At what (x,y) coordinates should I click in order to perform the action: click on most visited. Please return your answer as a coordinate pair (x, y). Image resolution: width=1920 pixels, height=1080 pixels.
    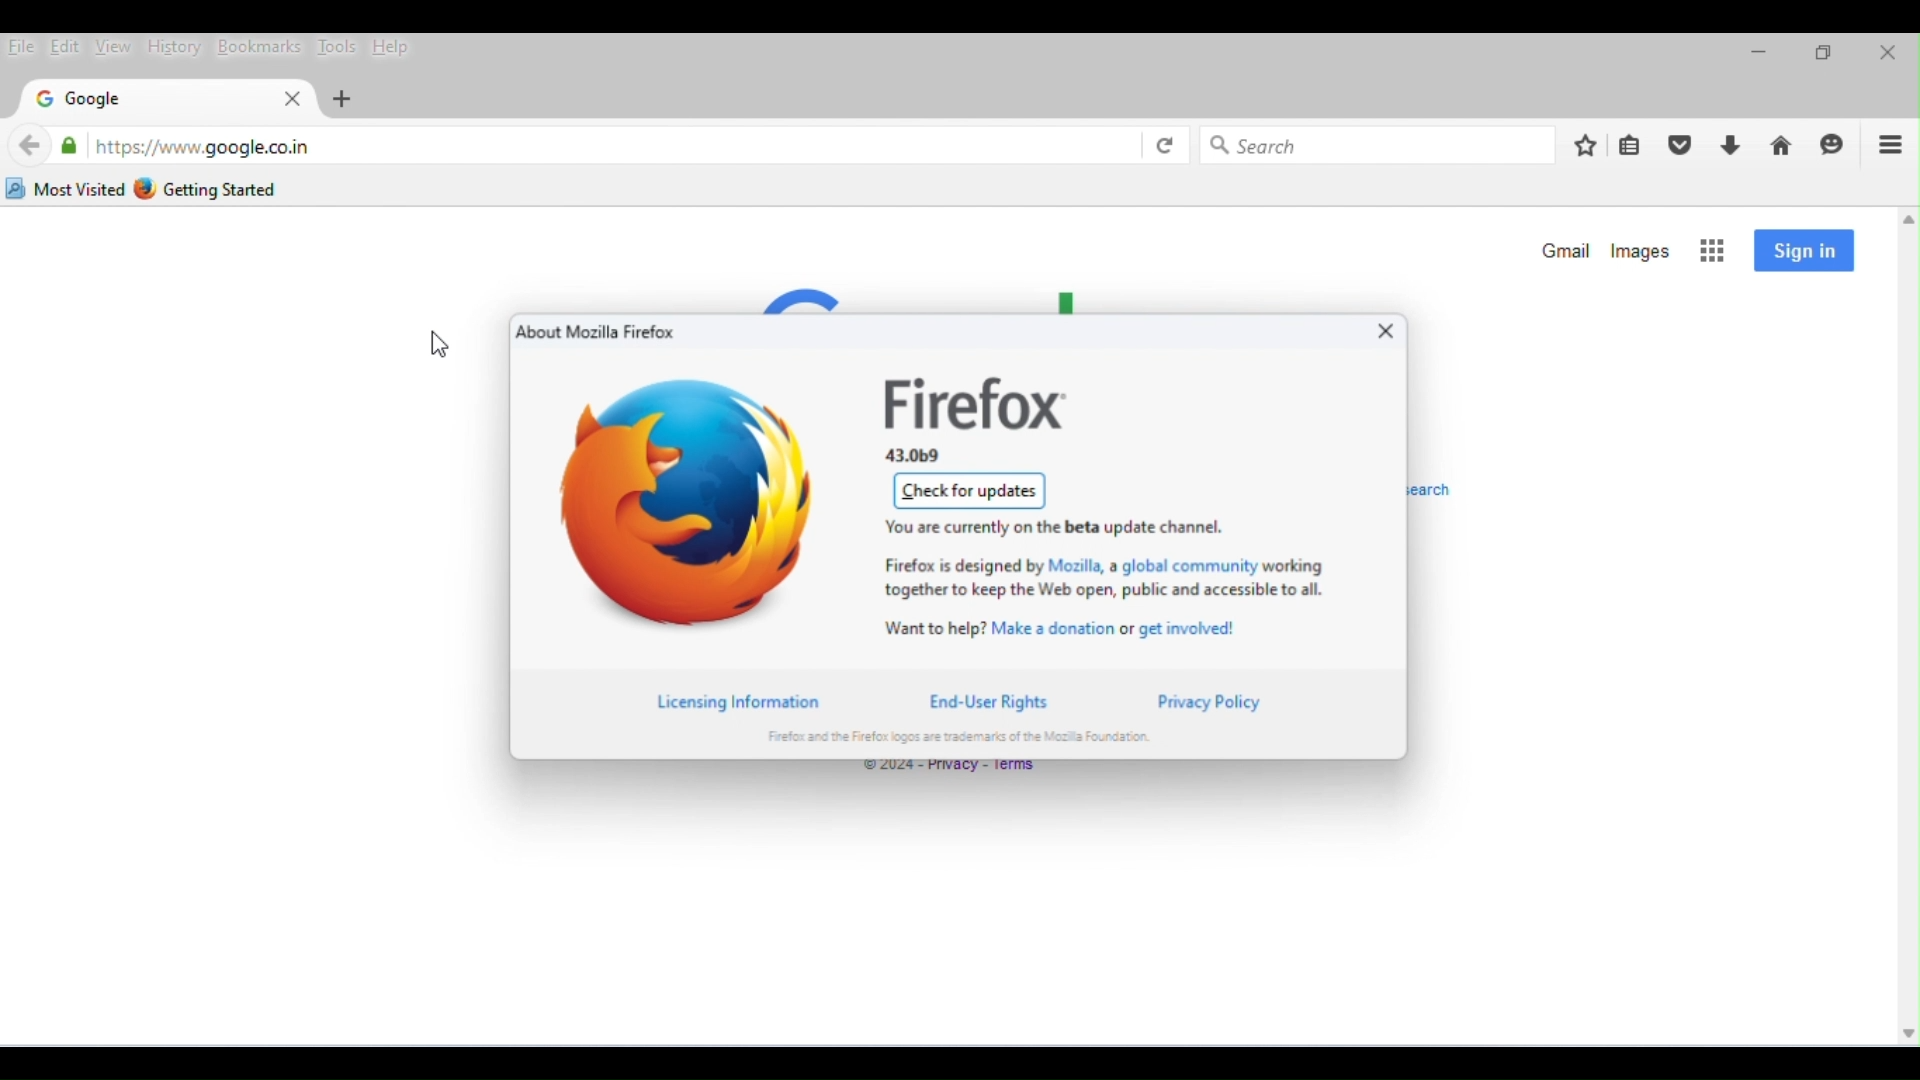
    Looking at the image, I should click on (66, 189).